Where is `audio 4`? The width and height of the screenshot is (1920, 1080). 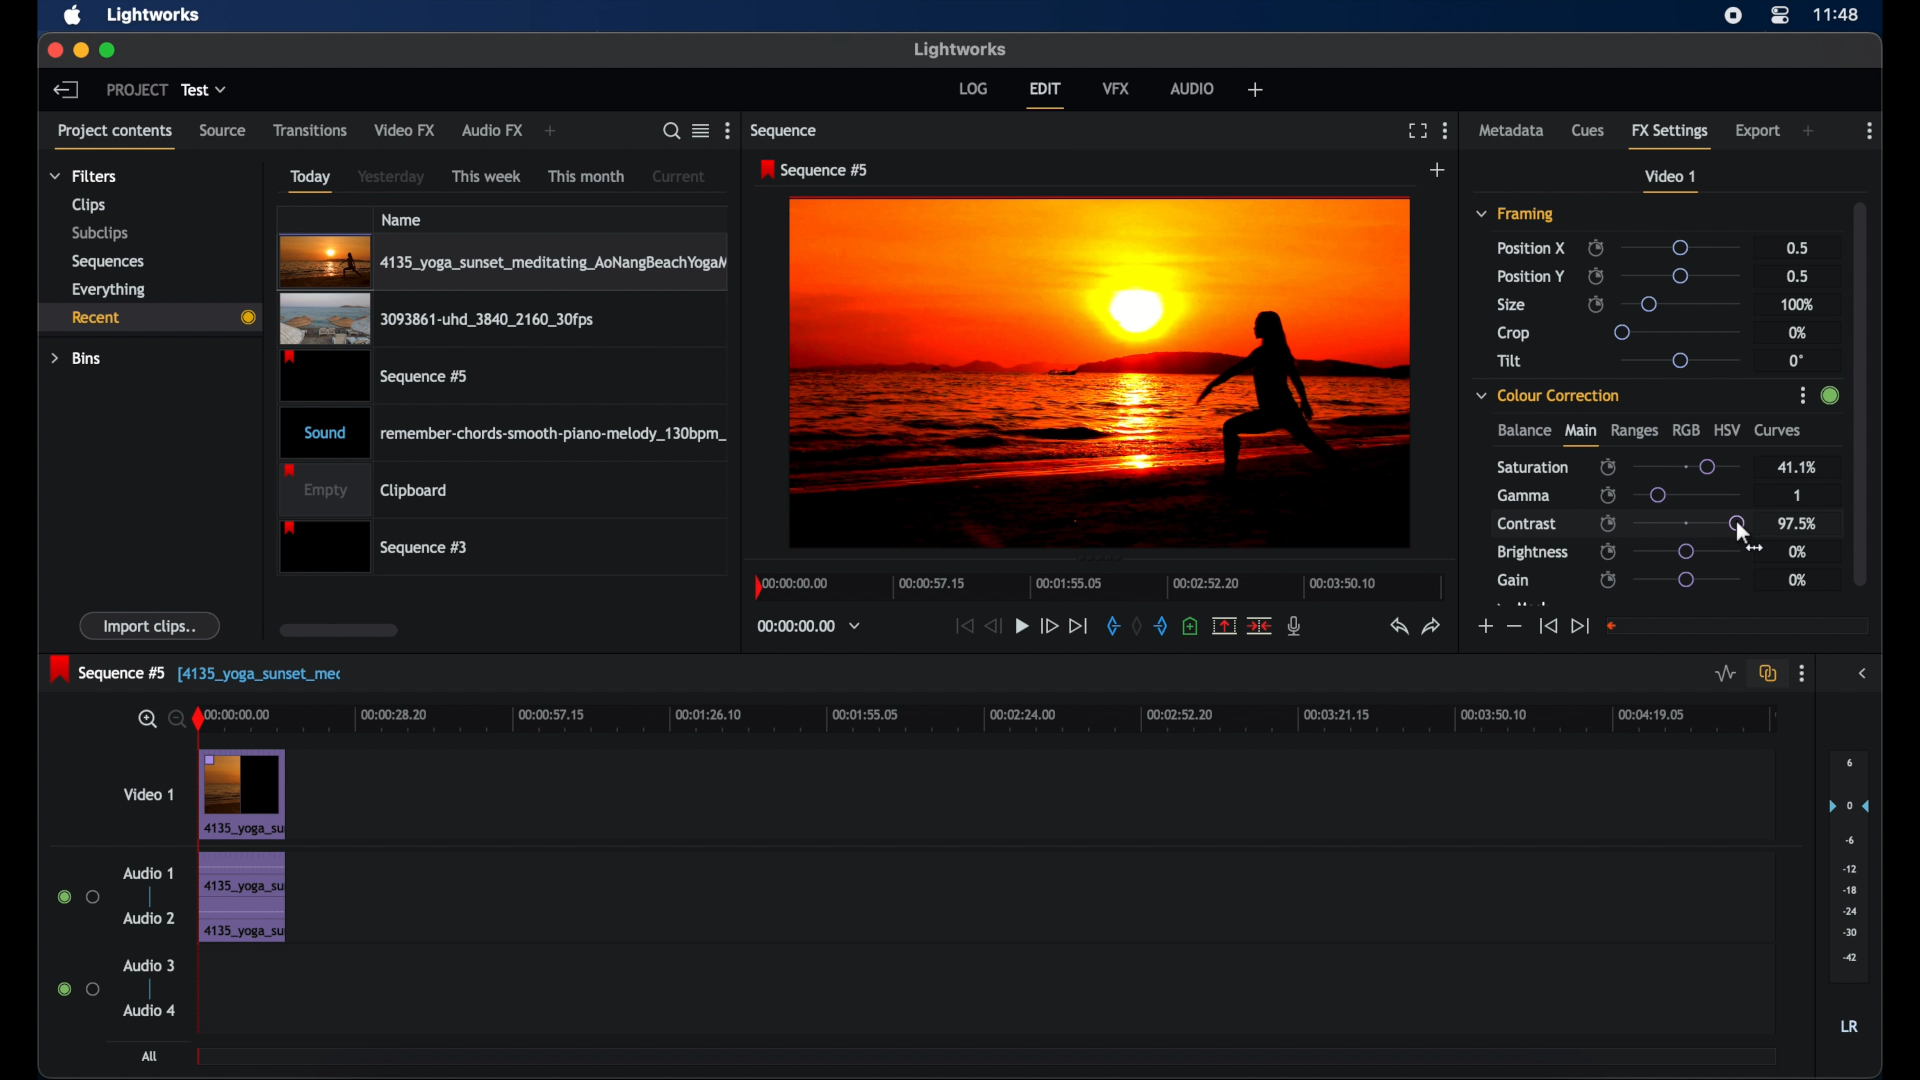 audio 4 is located at coordinates (148, 1009).